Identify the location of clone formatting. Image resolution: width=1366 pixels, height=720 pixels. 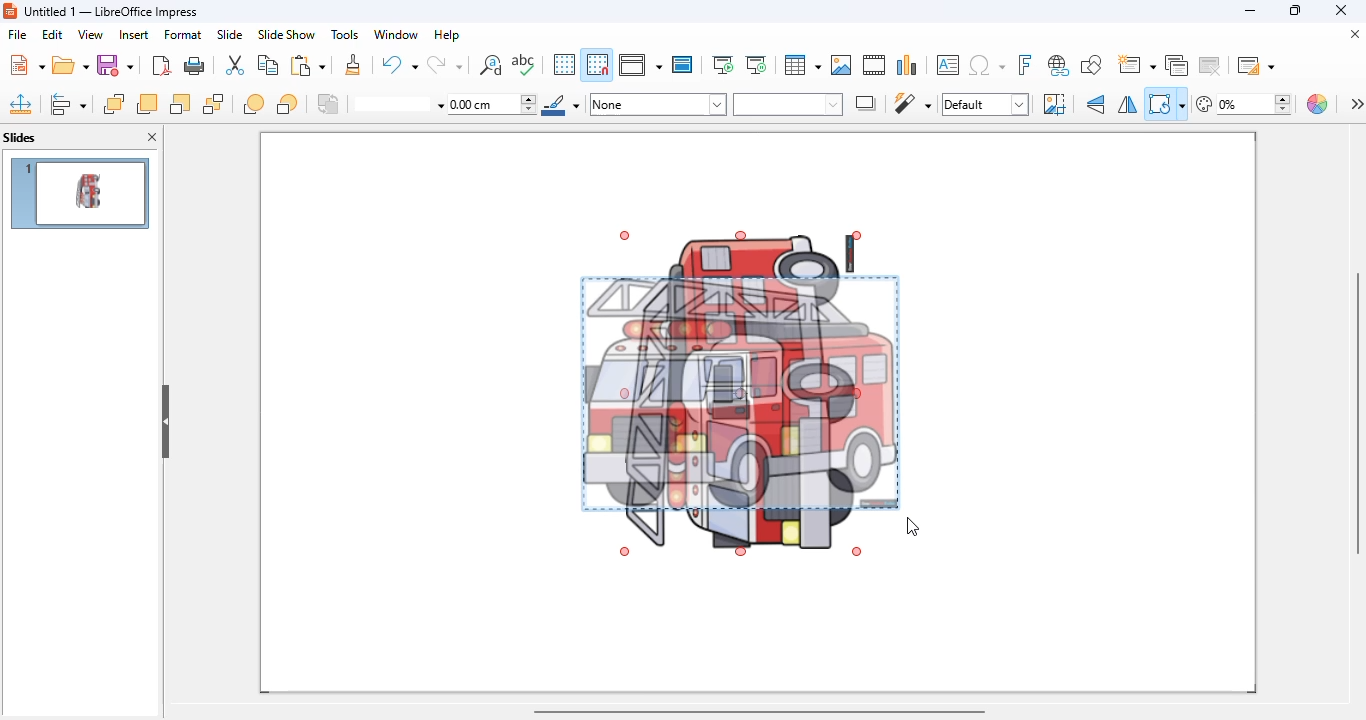
(353, 65).